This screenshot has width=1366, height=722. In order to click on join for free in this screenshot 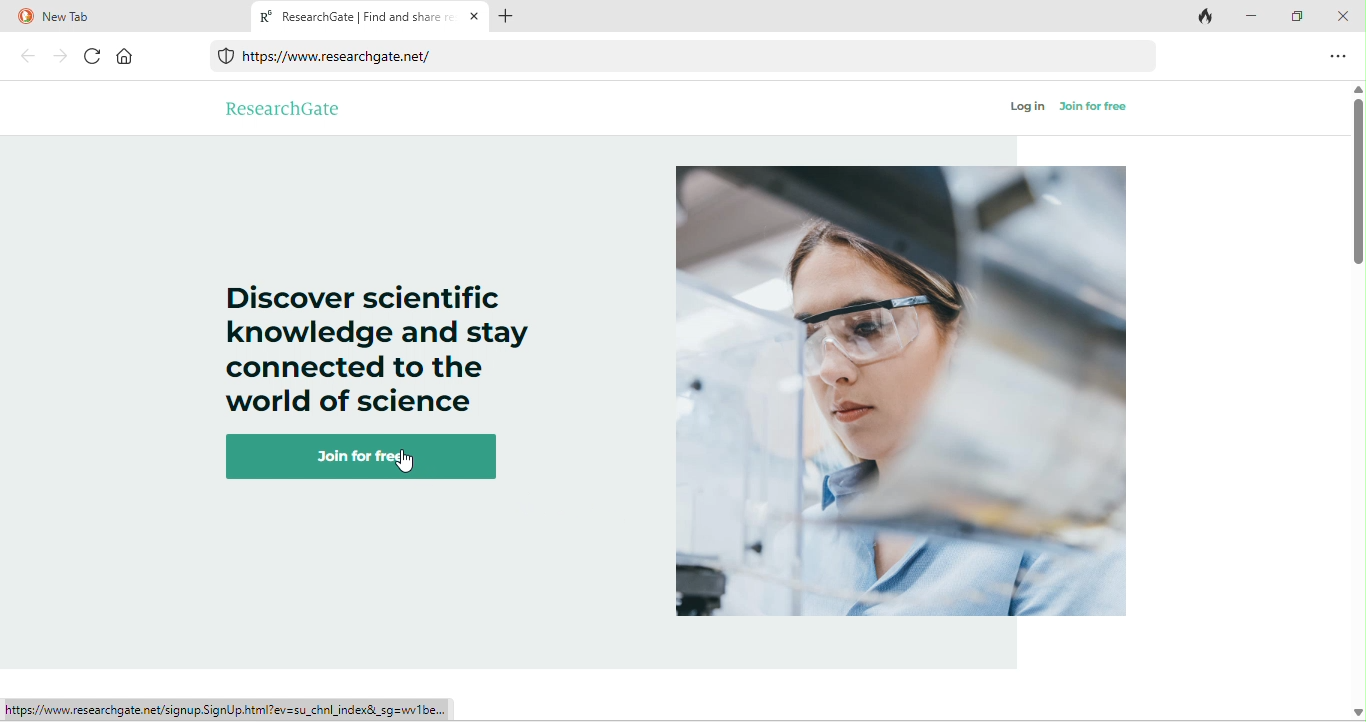, I will do `click(1093, 106)`.